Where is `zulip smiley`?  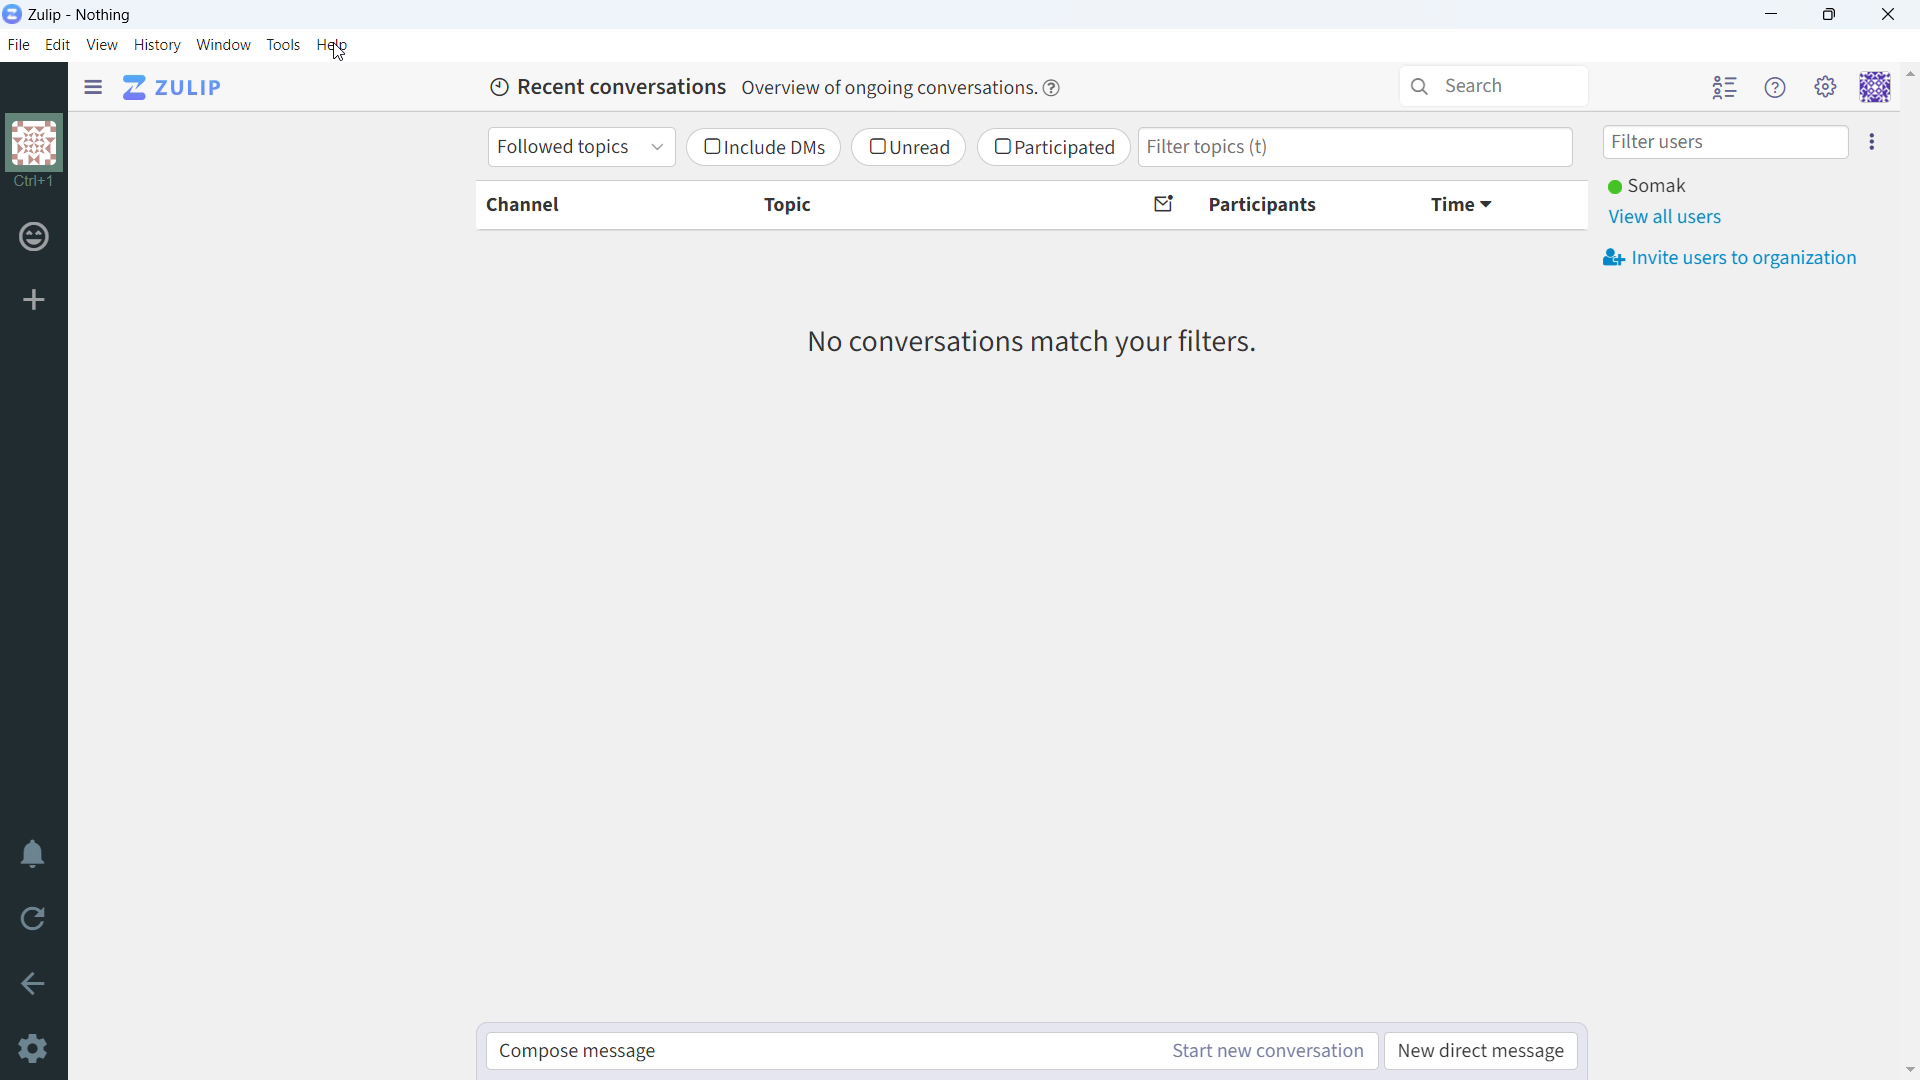 zulip smiley is located at coordinates (37, 240).